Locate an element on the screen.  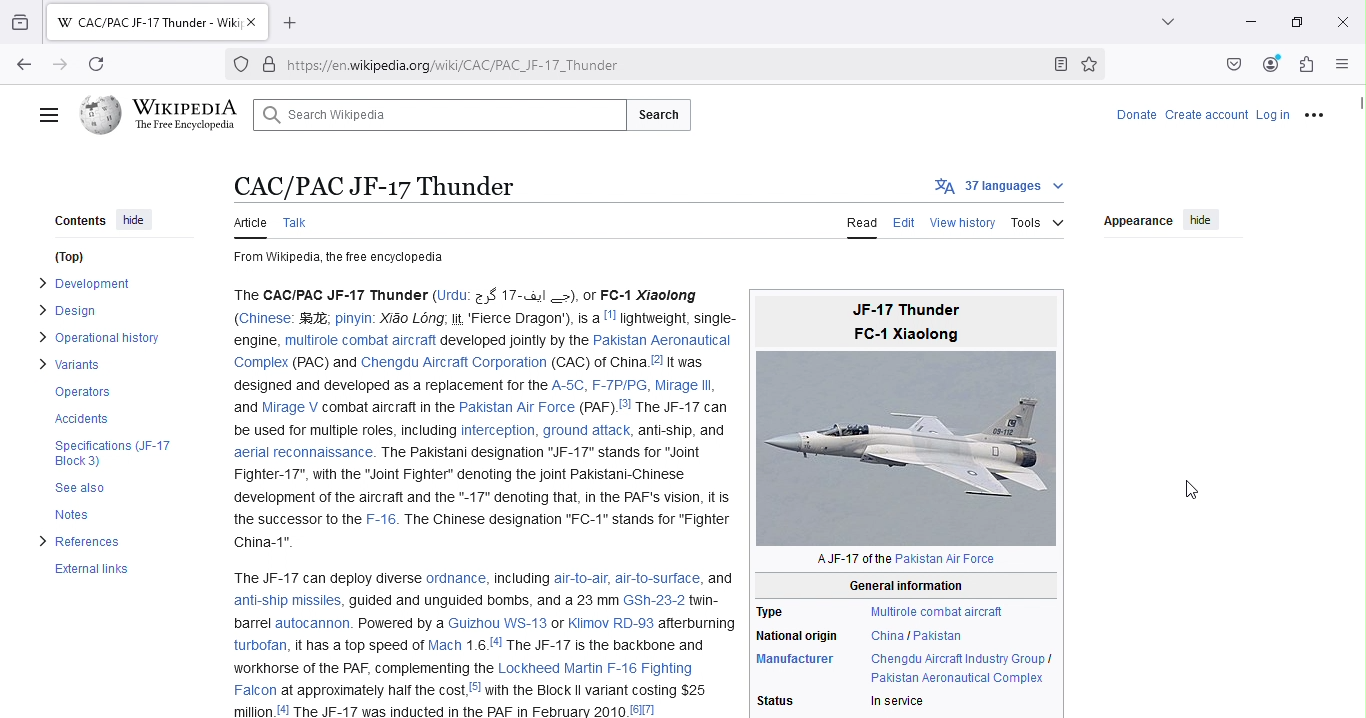
Maximize is located at coordinates (1297, 22).